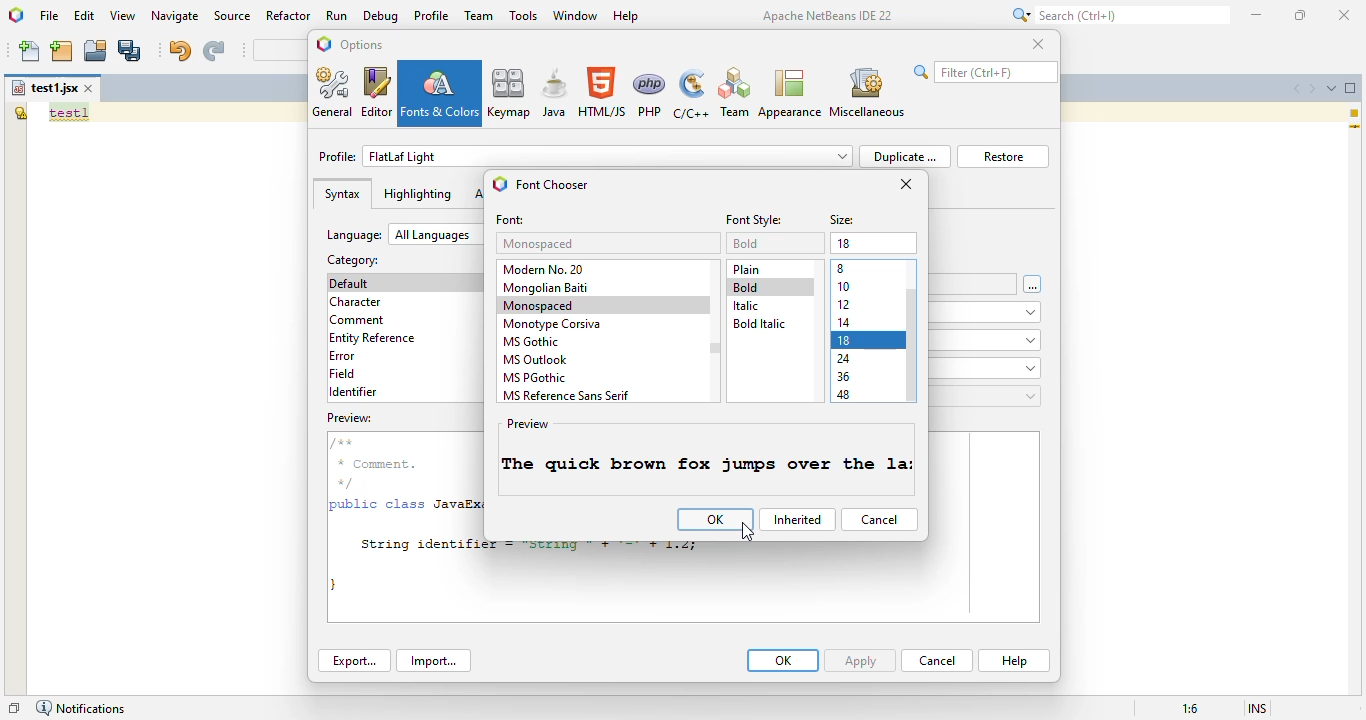 This screenshot has height=720, width=1366. I want to click on insert mode, so click(1258, 709).